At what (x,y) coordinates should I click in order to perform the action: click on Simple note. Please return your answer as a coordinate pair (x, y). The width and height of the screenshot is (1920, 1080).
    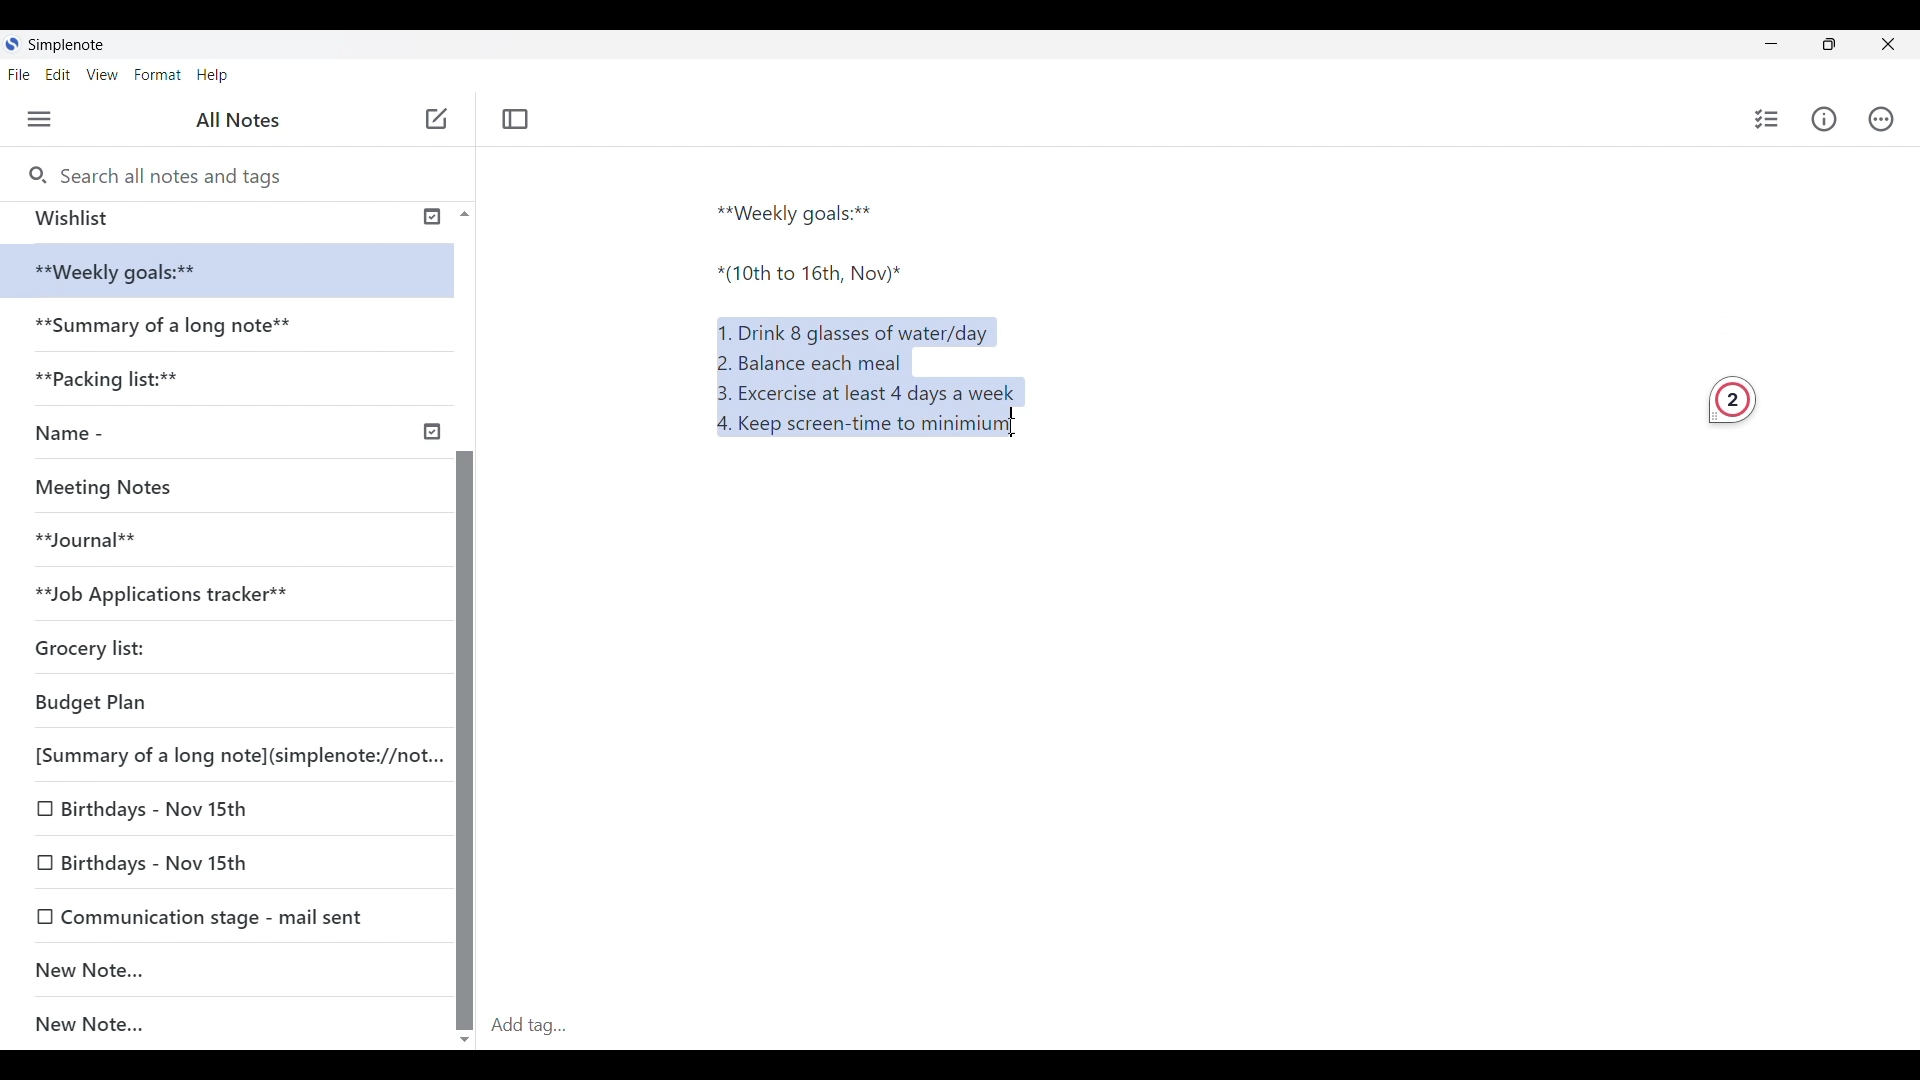
    Looking at the image, I should click on (68, 44).